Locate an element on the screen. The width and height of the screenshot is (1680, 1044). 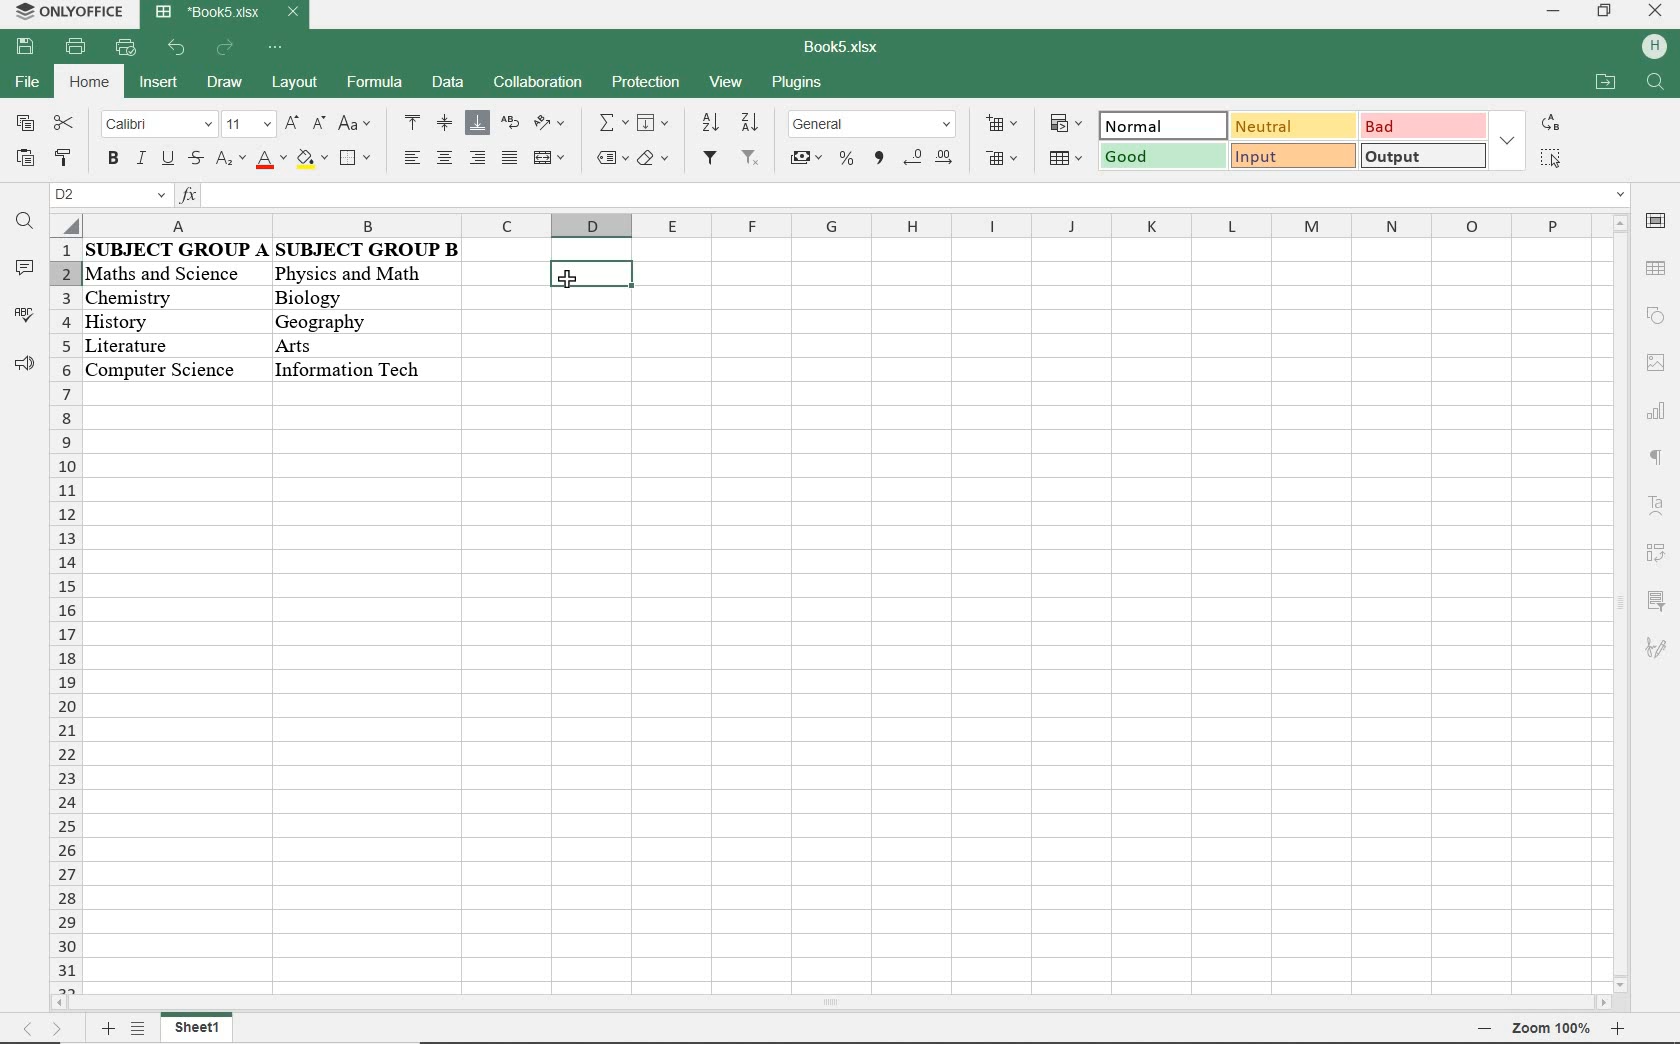
redo is located at coordinates (226, 50).